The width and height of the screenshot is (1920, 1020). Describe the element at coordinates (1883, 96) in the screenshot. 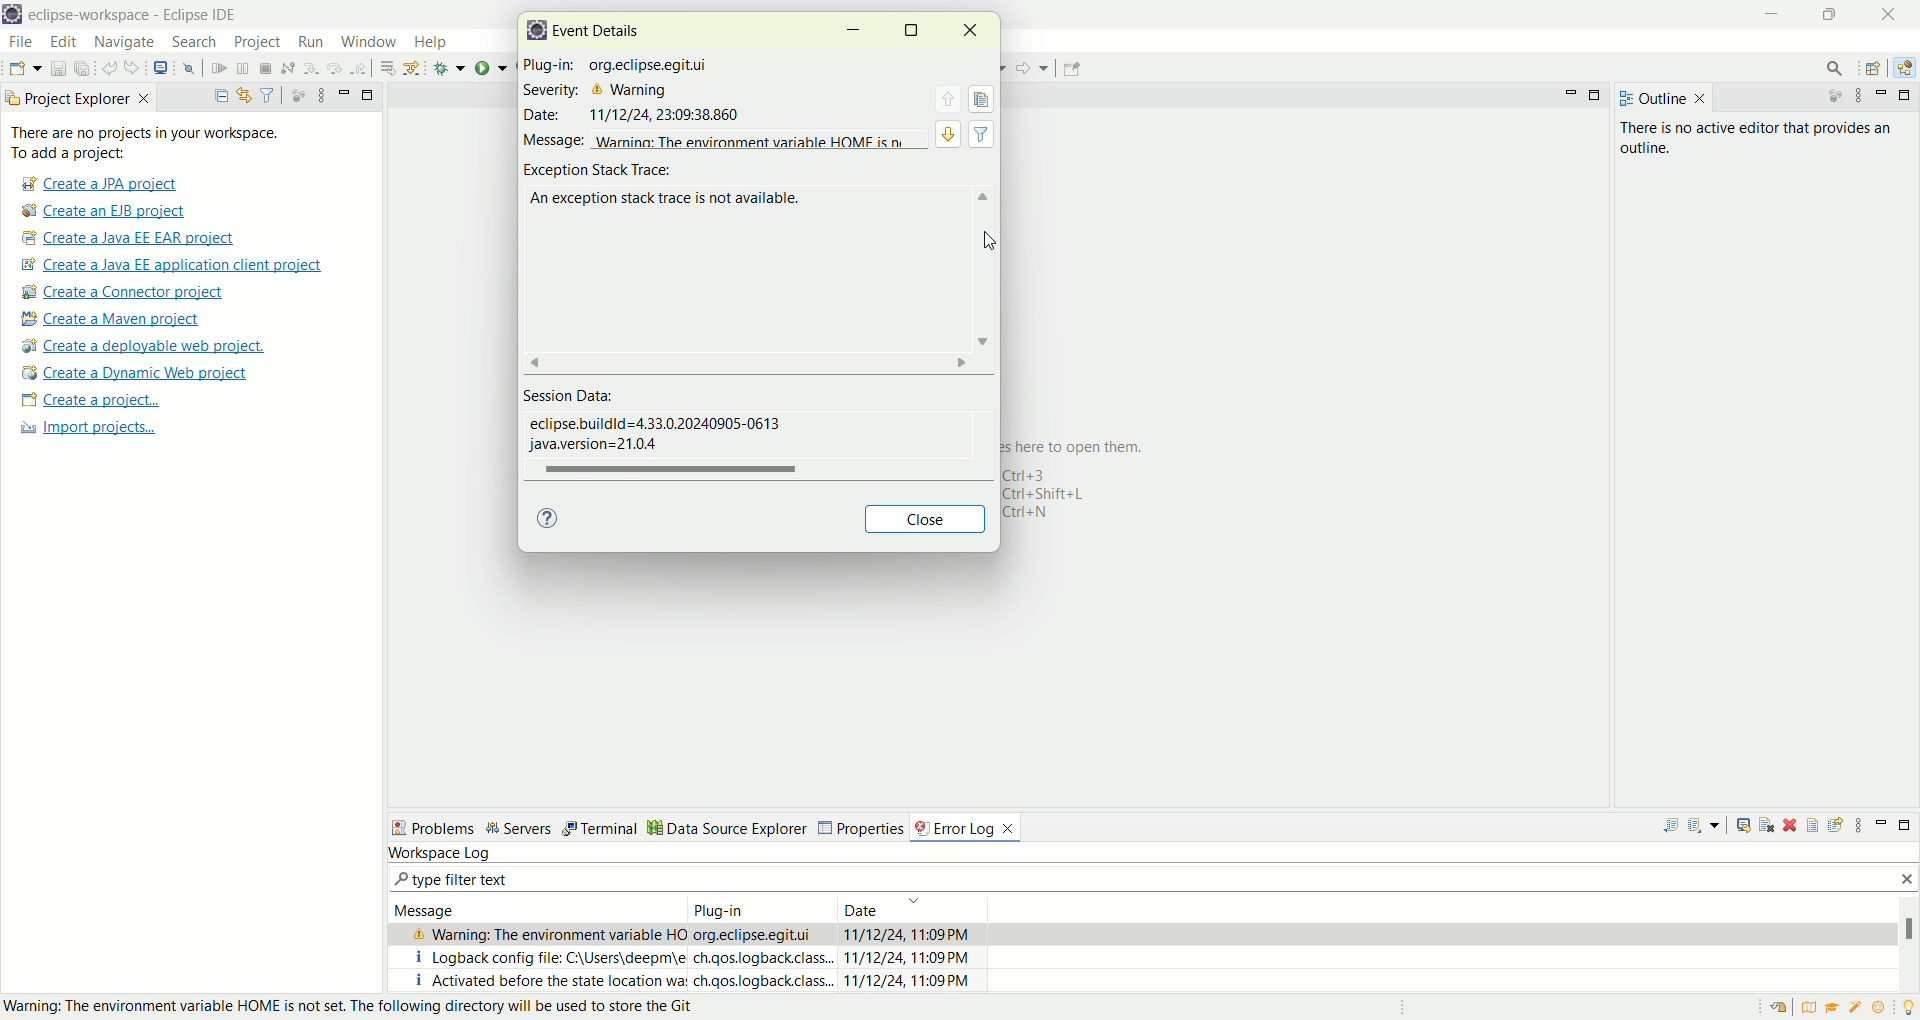

I see `minimize` at that location.